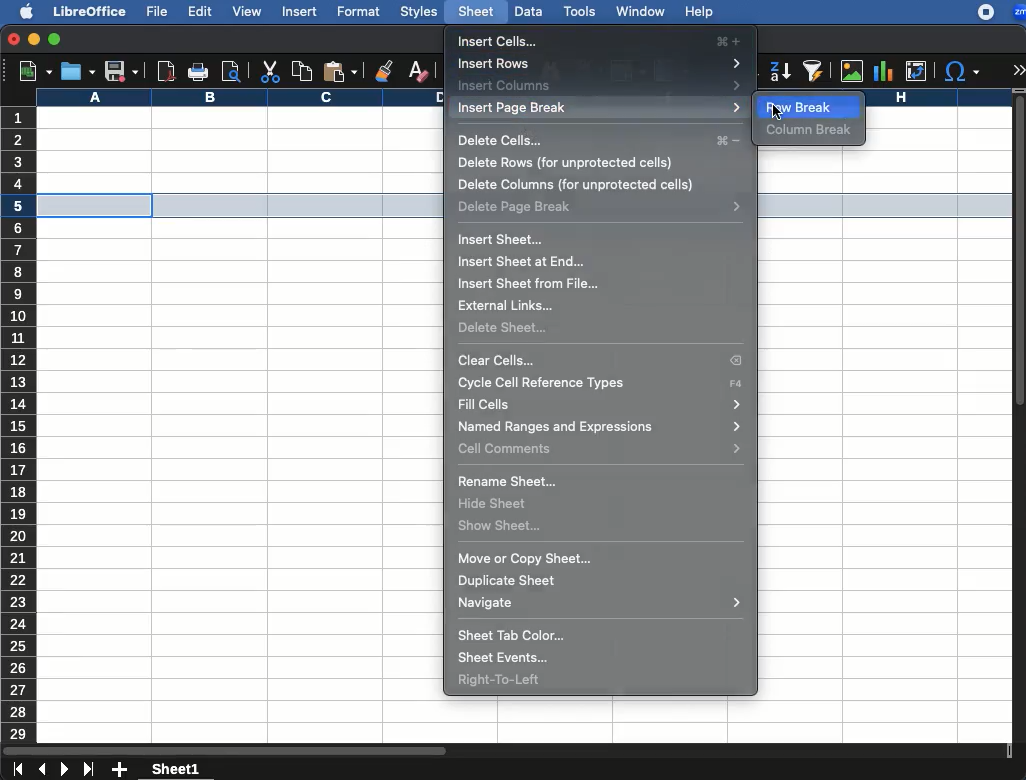 This screenshot has width=1026, height=780. Describe the element at coordinates (12, 39) in the screenshot. I see `close` at that location.